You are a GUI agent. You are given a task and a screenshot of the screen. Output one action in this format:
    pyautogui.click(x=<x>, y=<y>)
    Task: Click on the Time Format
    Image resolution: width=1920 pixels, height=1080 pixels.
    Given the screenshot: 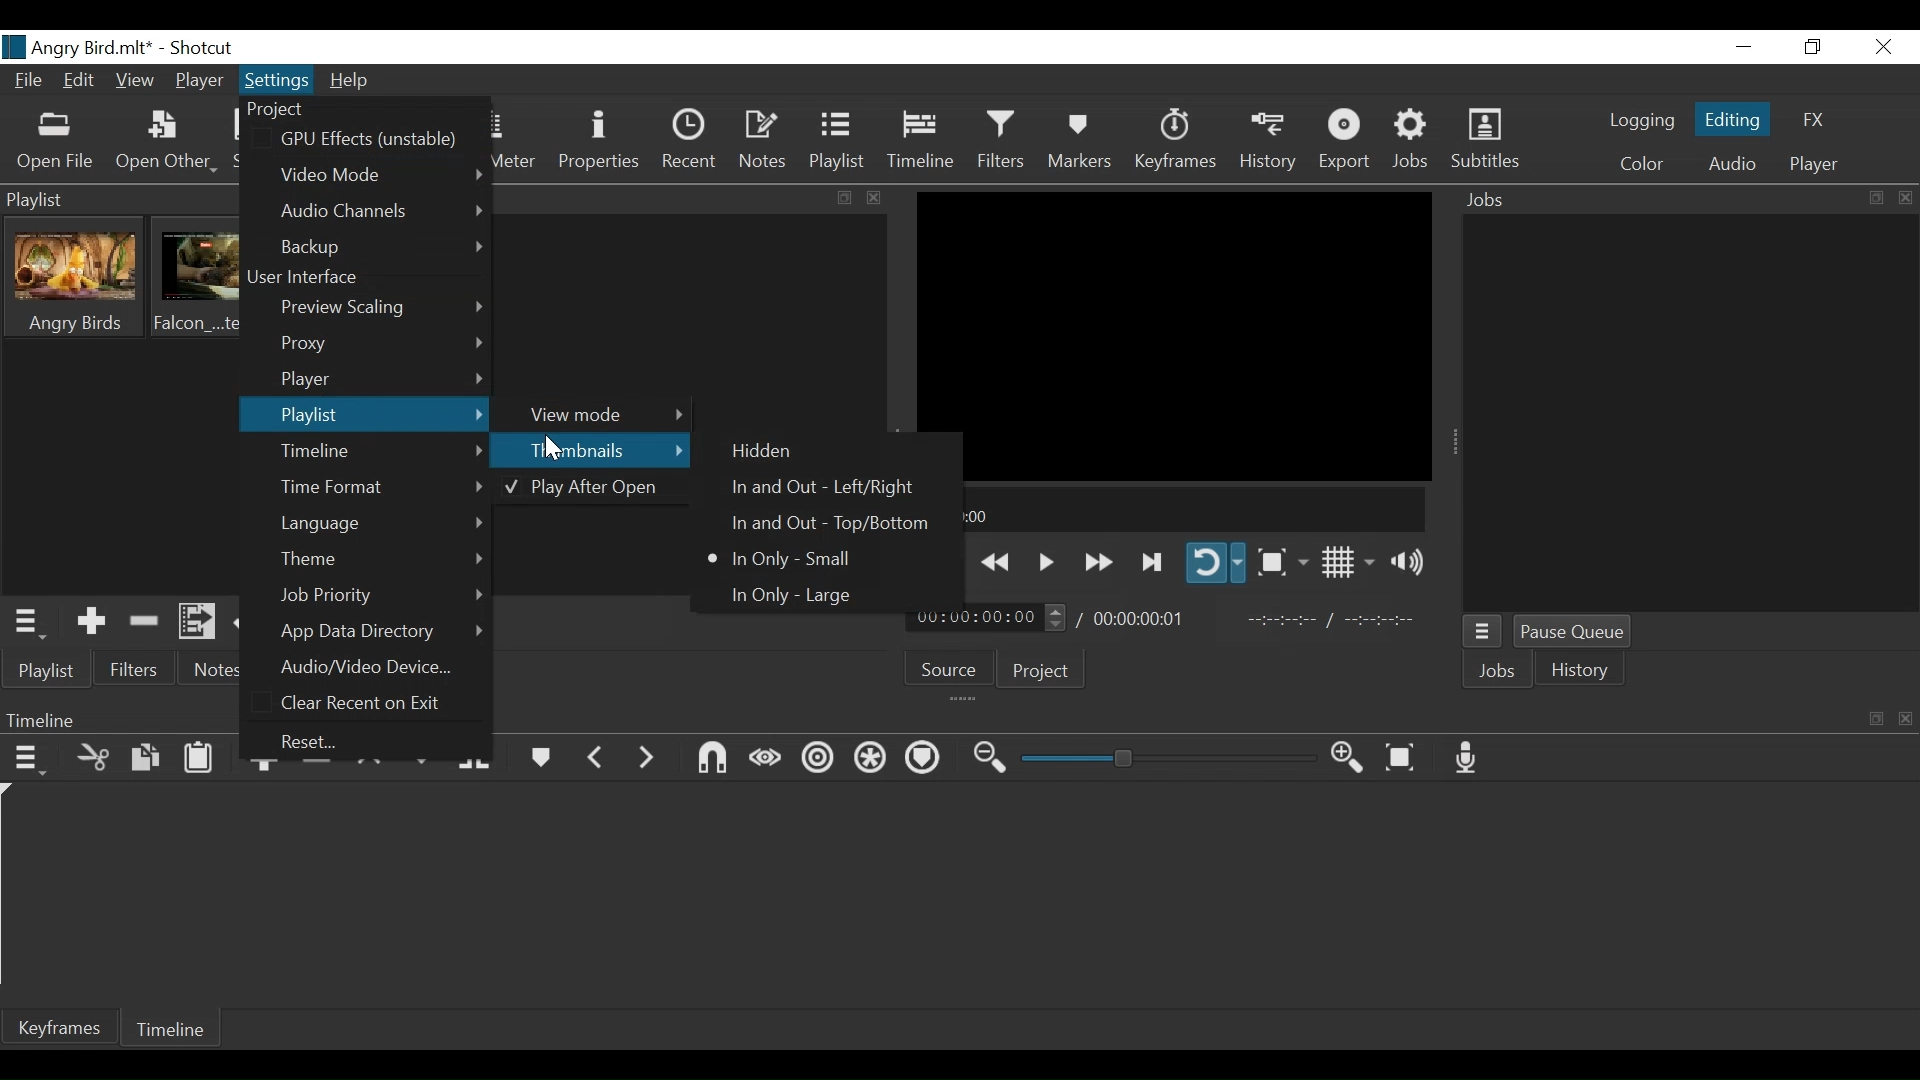 What is the action you would take?
    pyautogui.click(x=381, y=487)
    